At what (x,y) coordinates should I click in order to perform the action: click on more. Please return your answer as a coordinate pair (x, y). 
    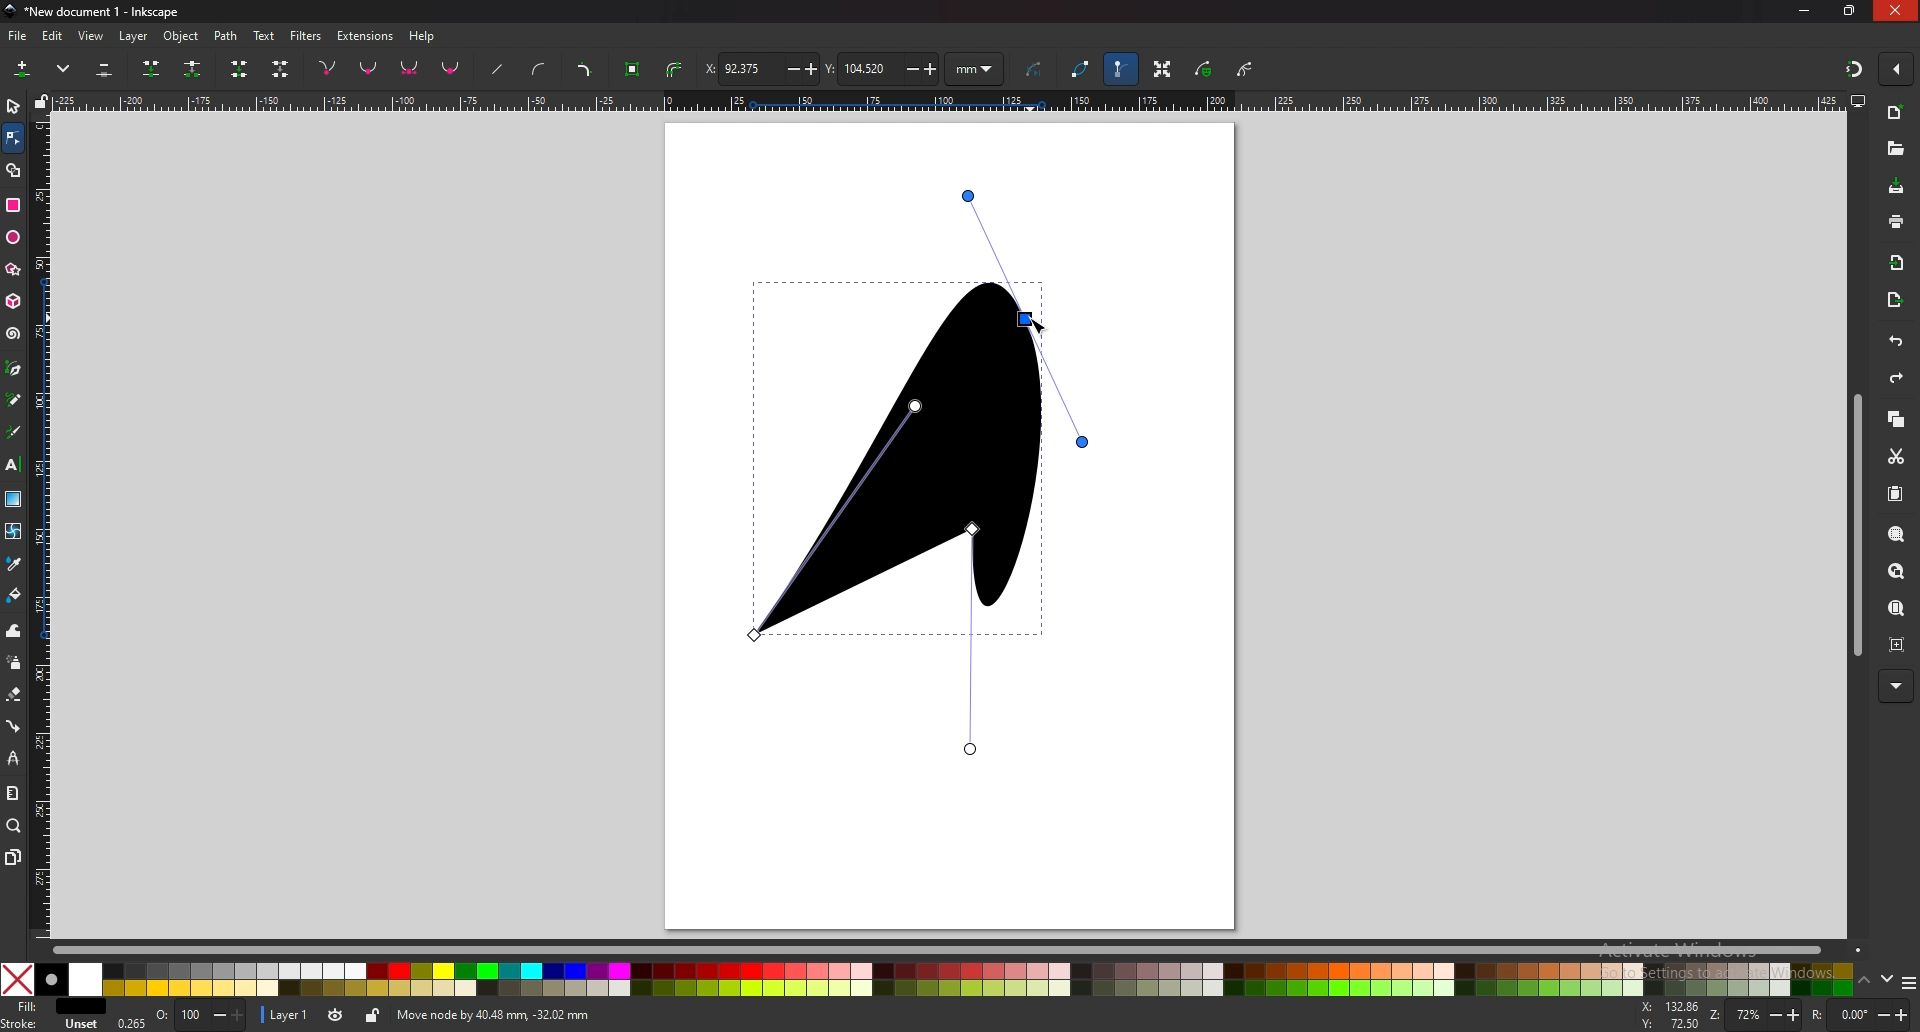
    Looking at the image, I should click on (63, 69).